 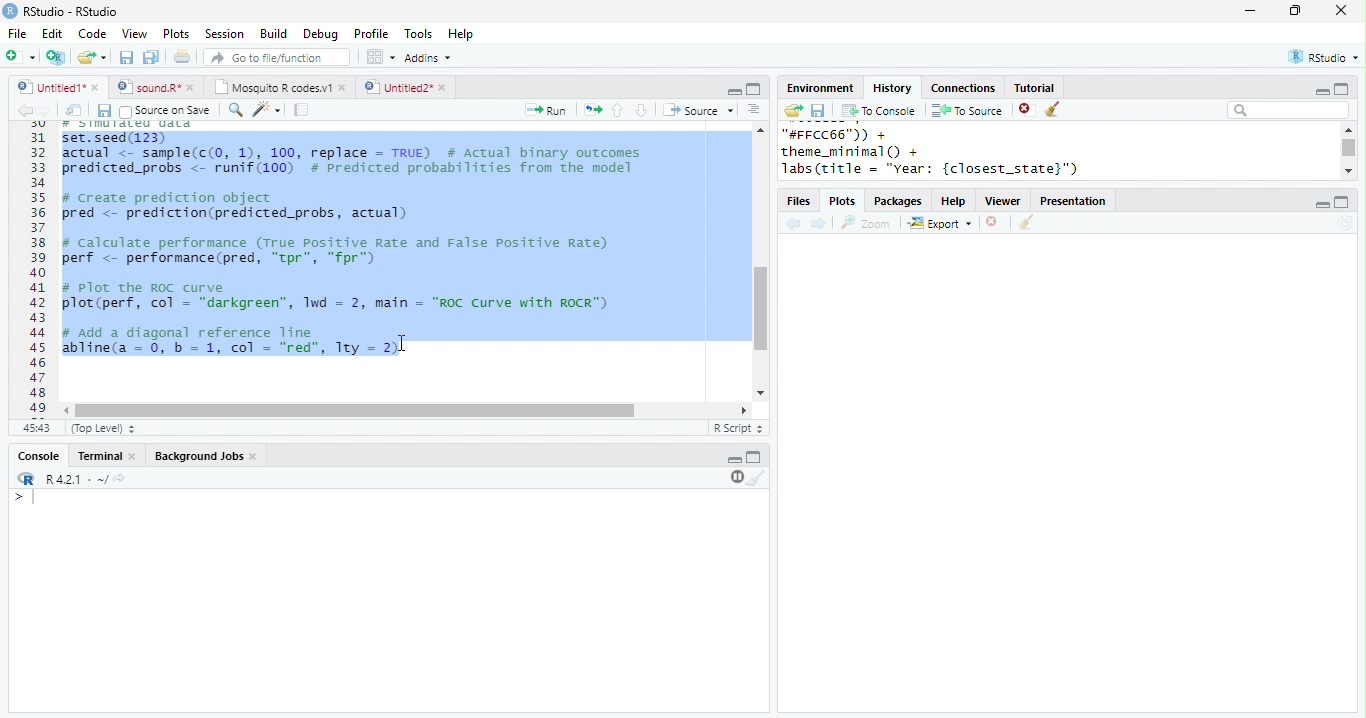 I want to click on Tools, so click(x=419, y=34).